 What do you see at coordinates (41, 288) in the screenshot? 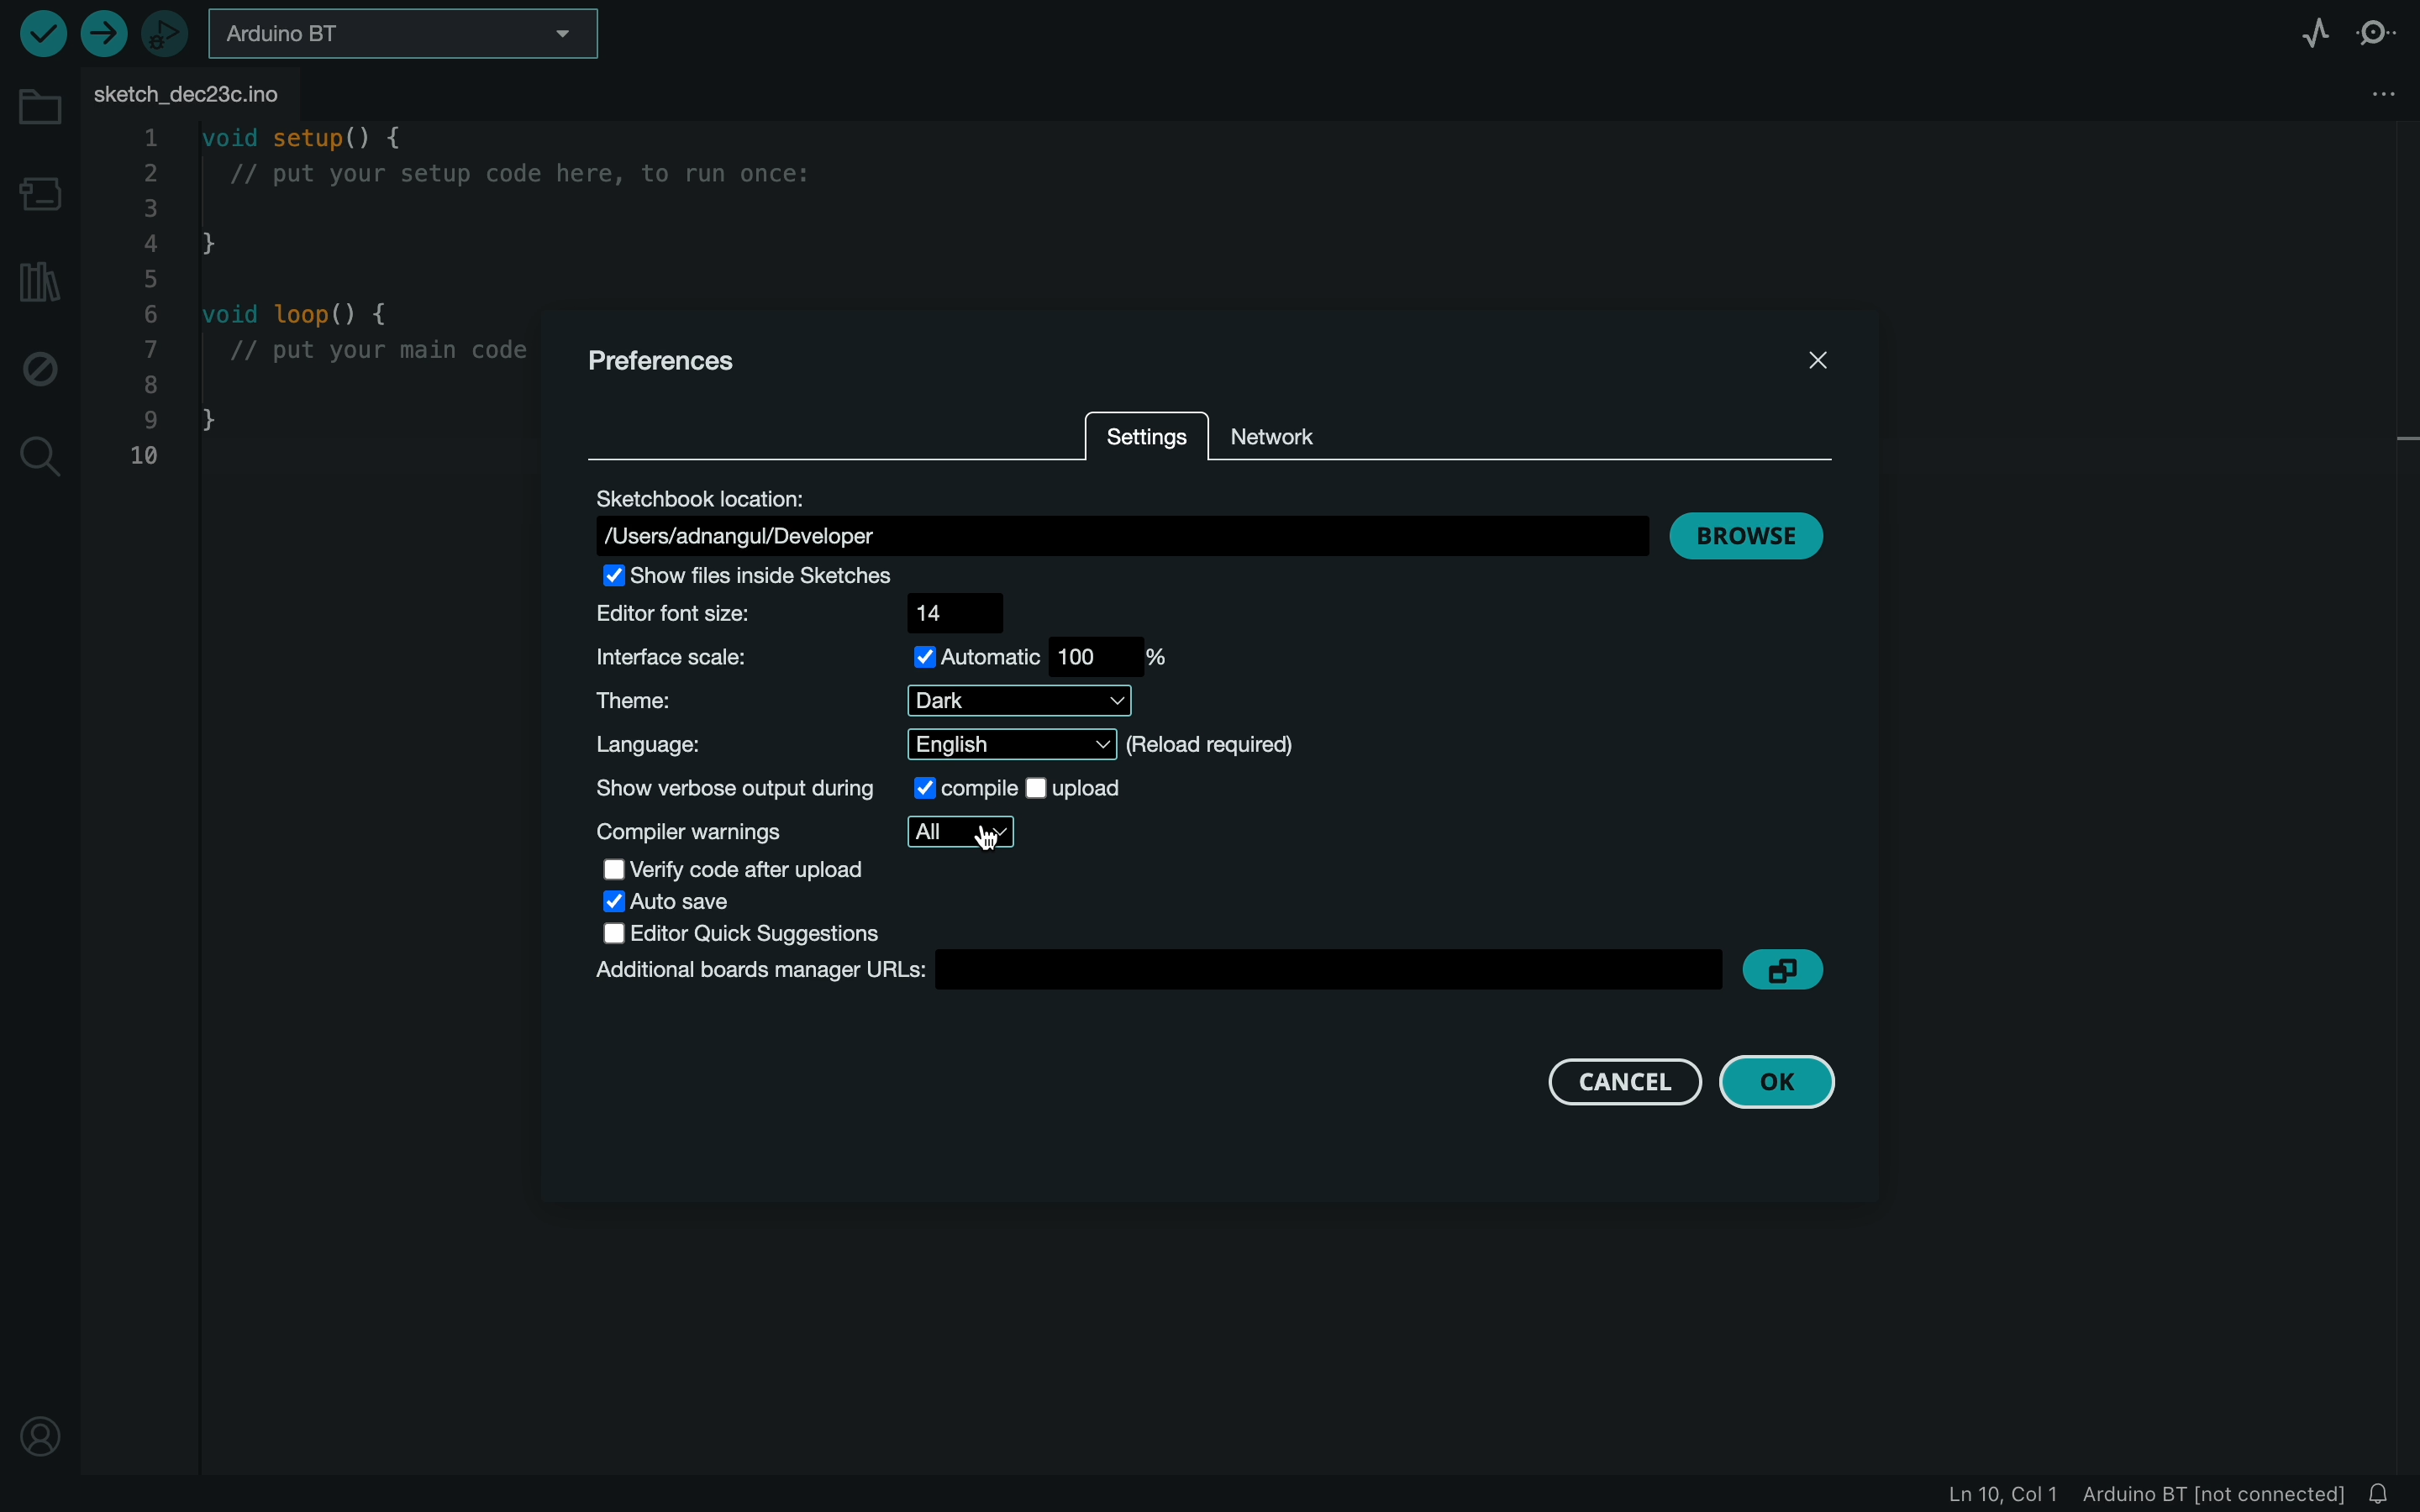
I see `library manager` at bounding box center [41, 288].